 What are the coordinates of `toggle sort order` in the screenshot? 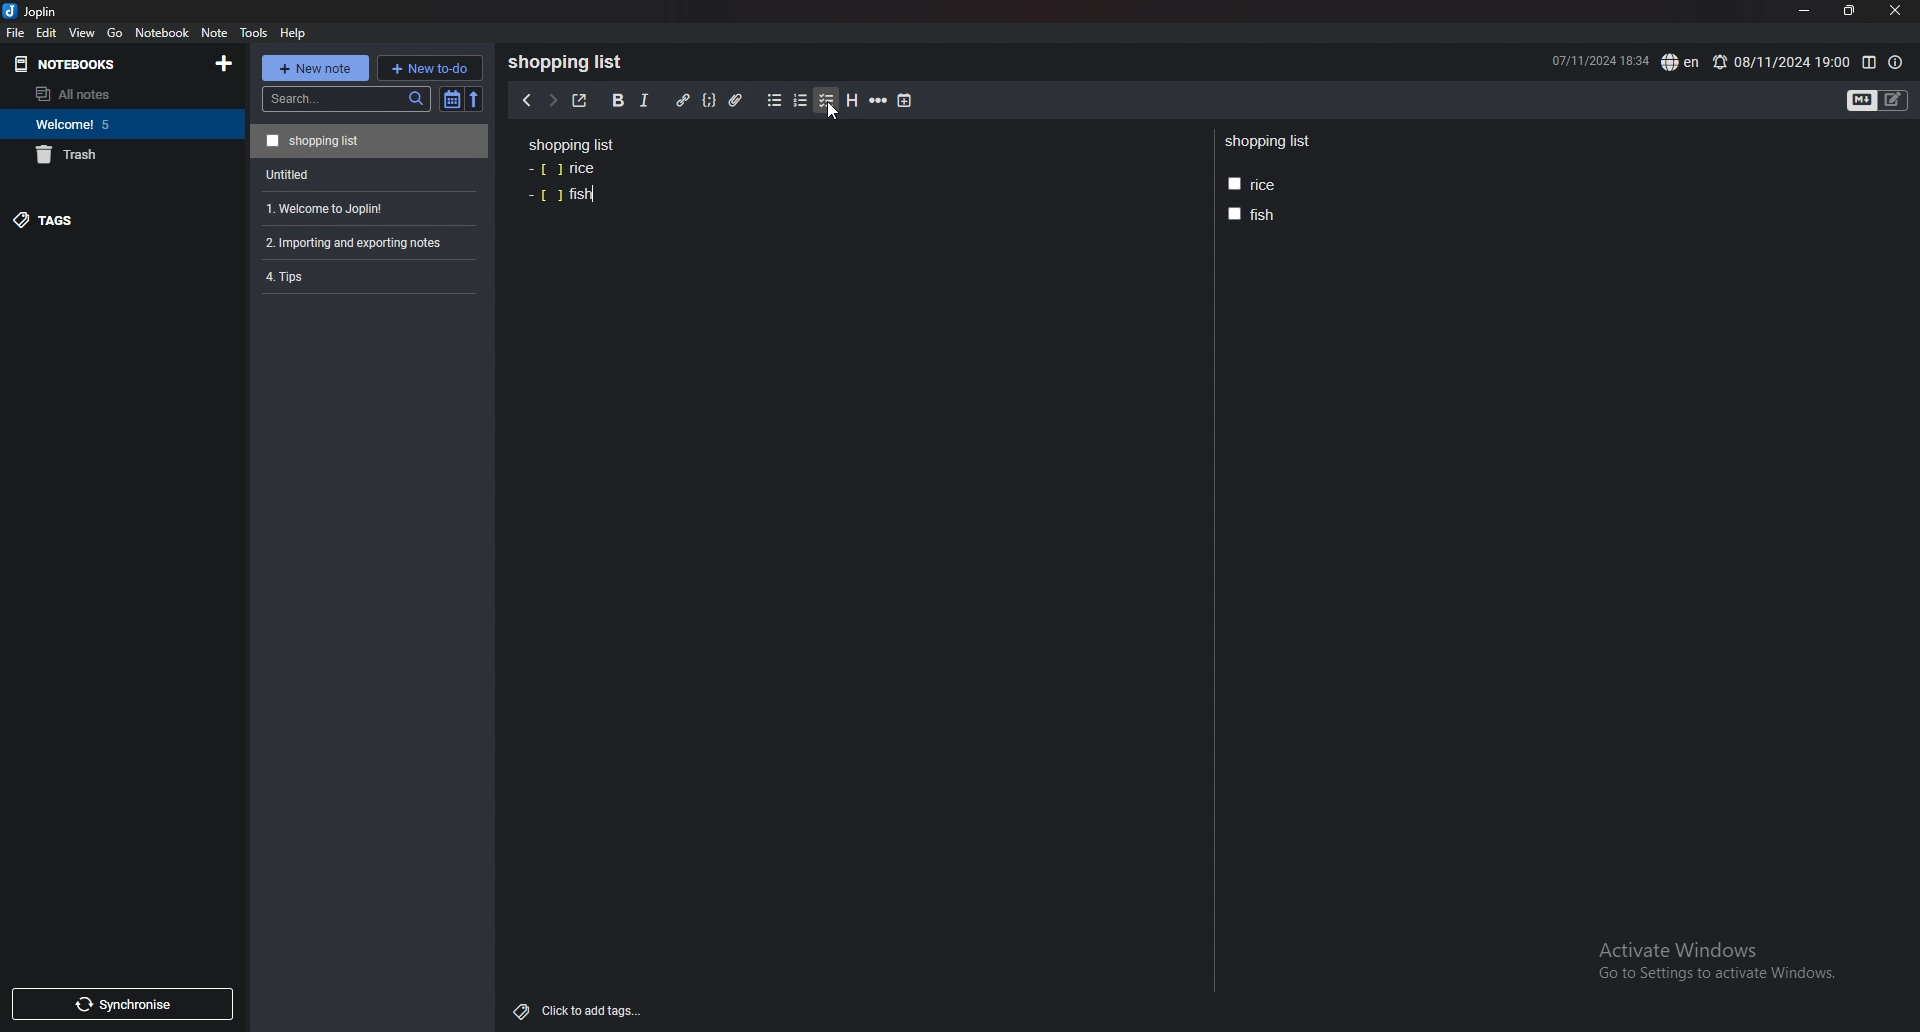 It's located at (452, 99).